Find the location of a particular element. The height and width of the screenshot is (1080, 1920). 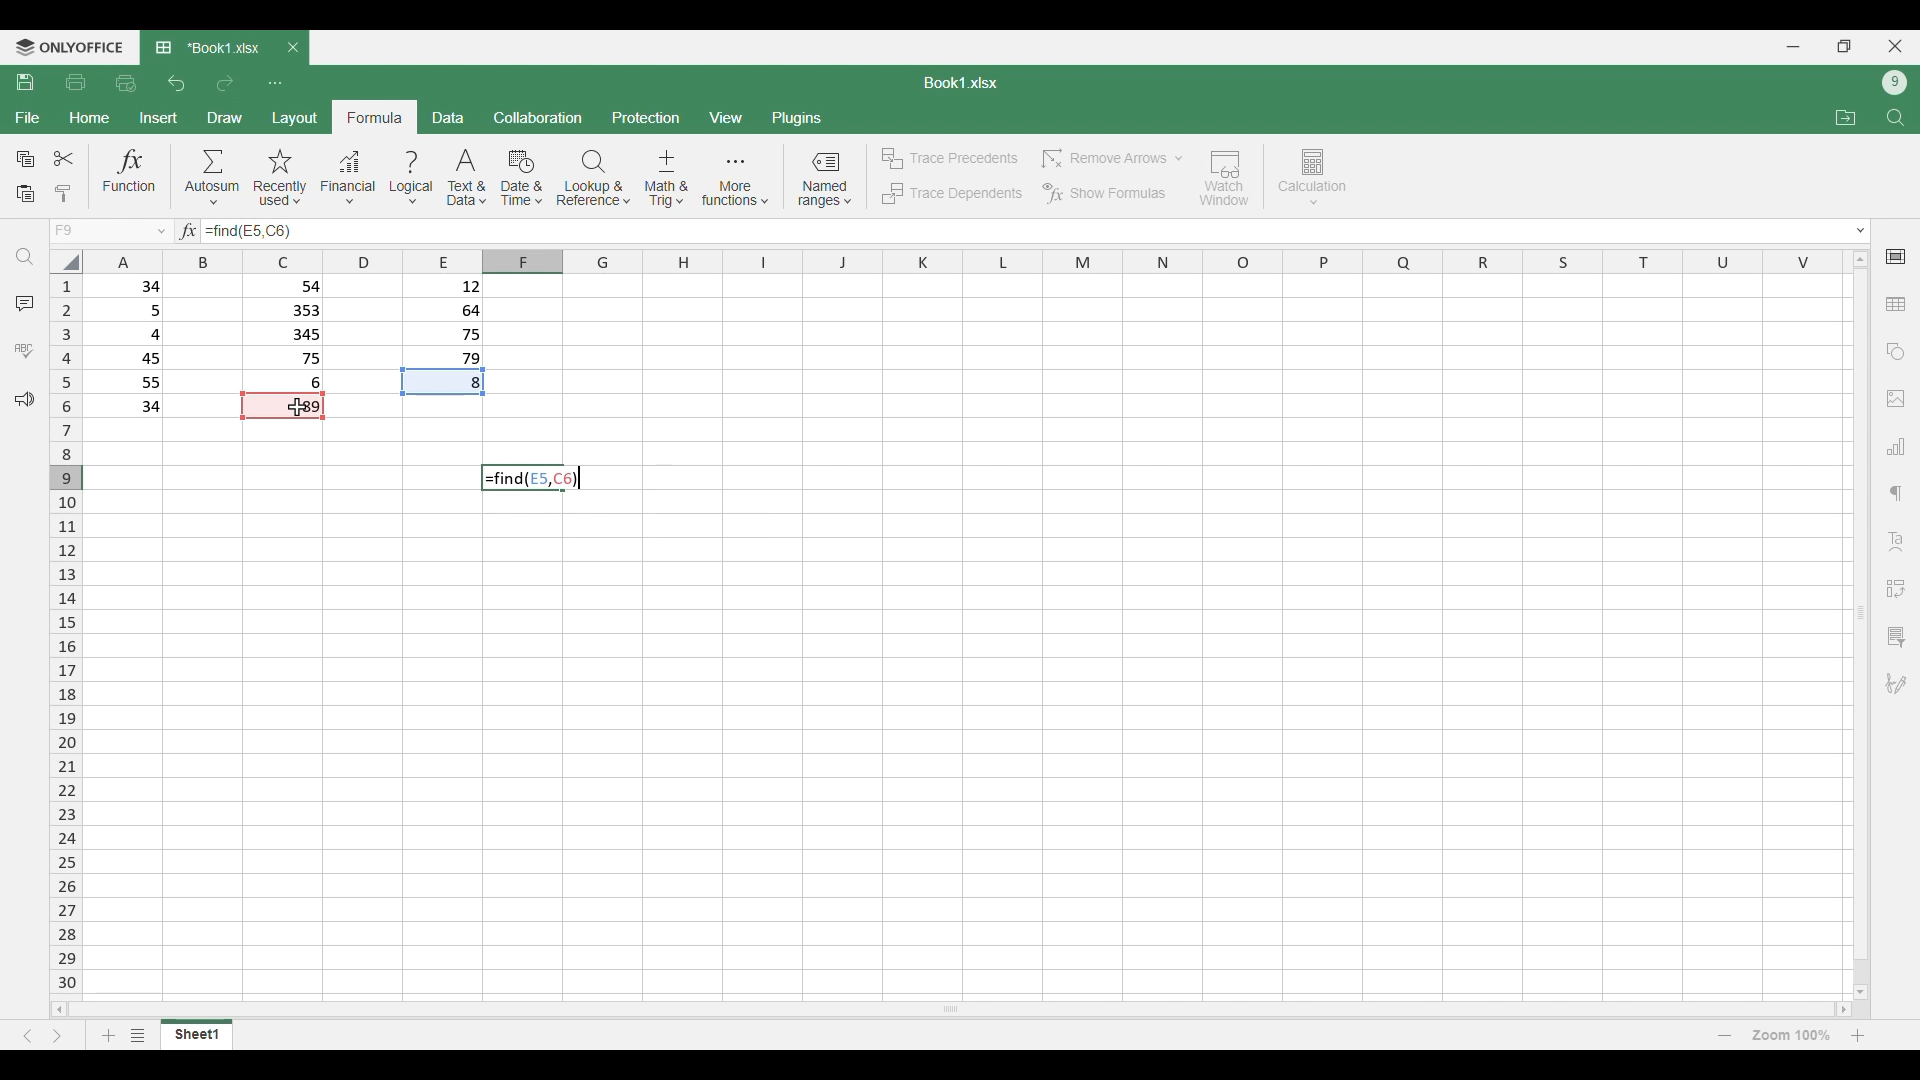

Expand text box is located at coordinates (1862, 231).